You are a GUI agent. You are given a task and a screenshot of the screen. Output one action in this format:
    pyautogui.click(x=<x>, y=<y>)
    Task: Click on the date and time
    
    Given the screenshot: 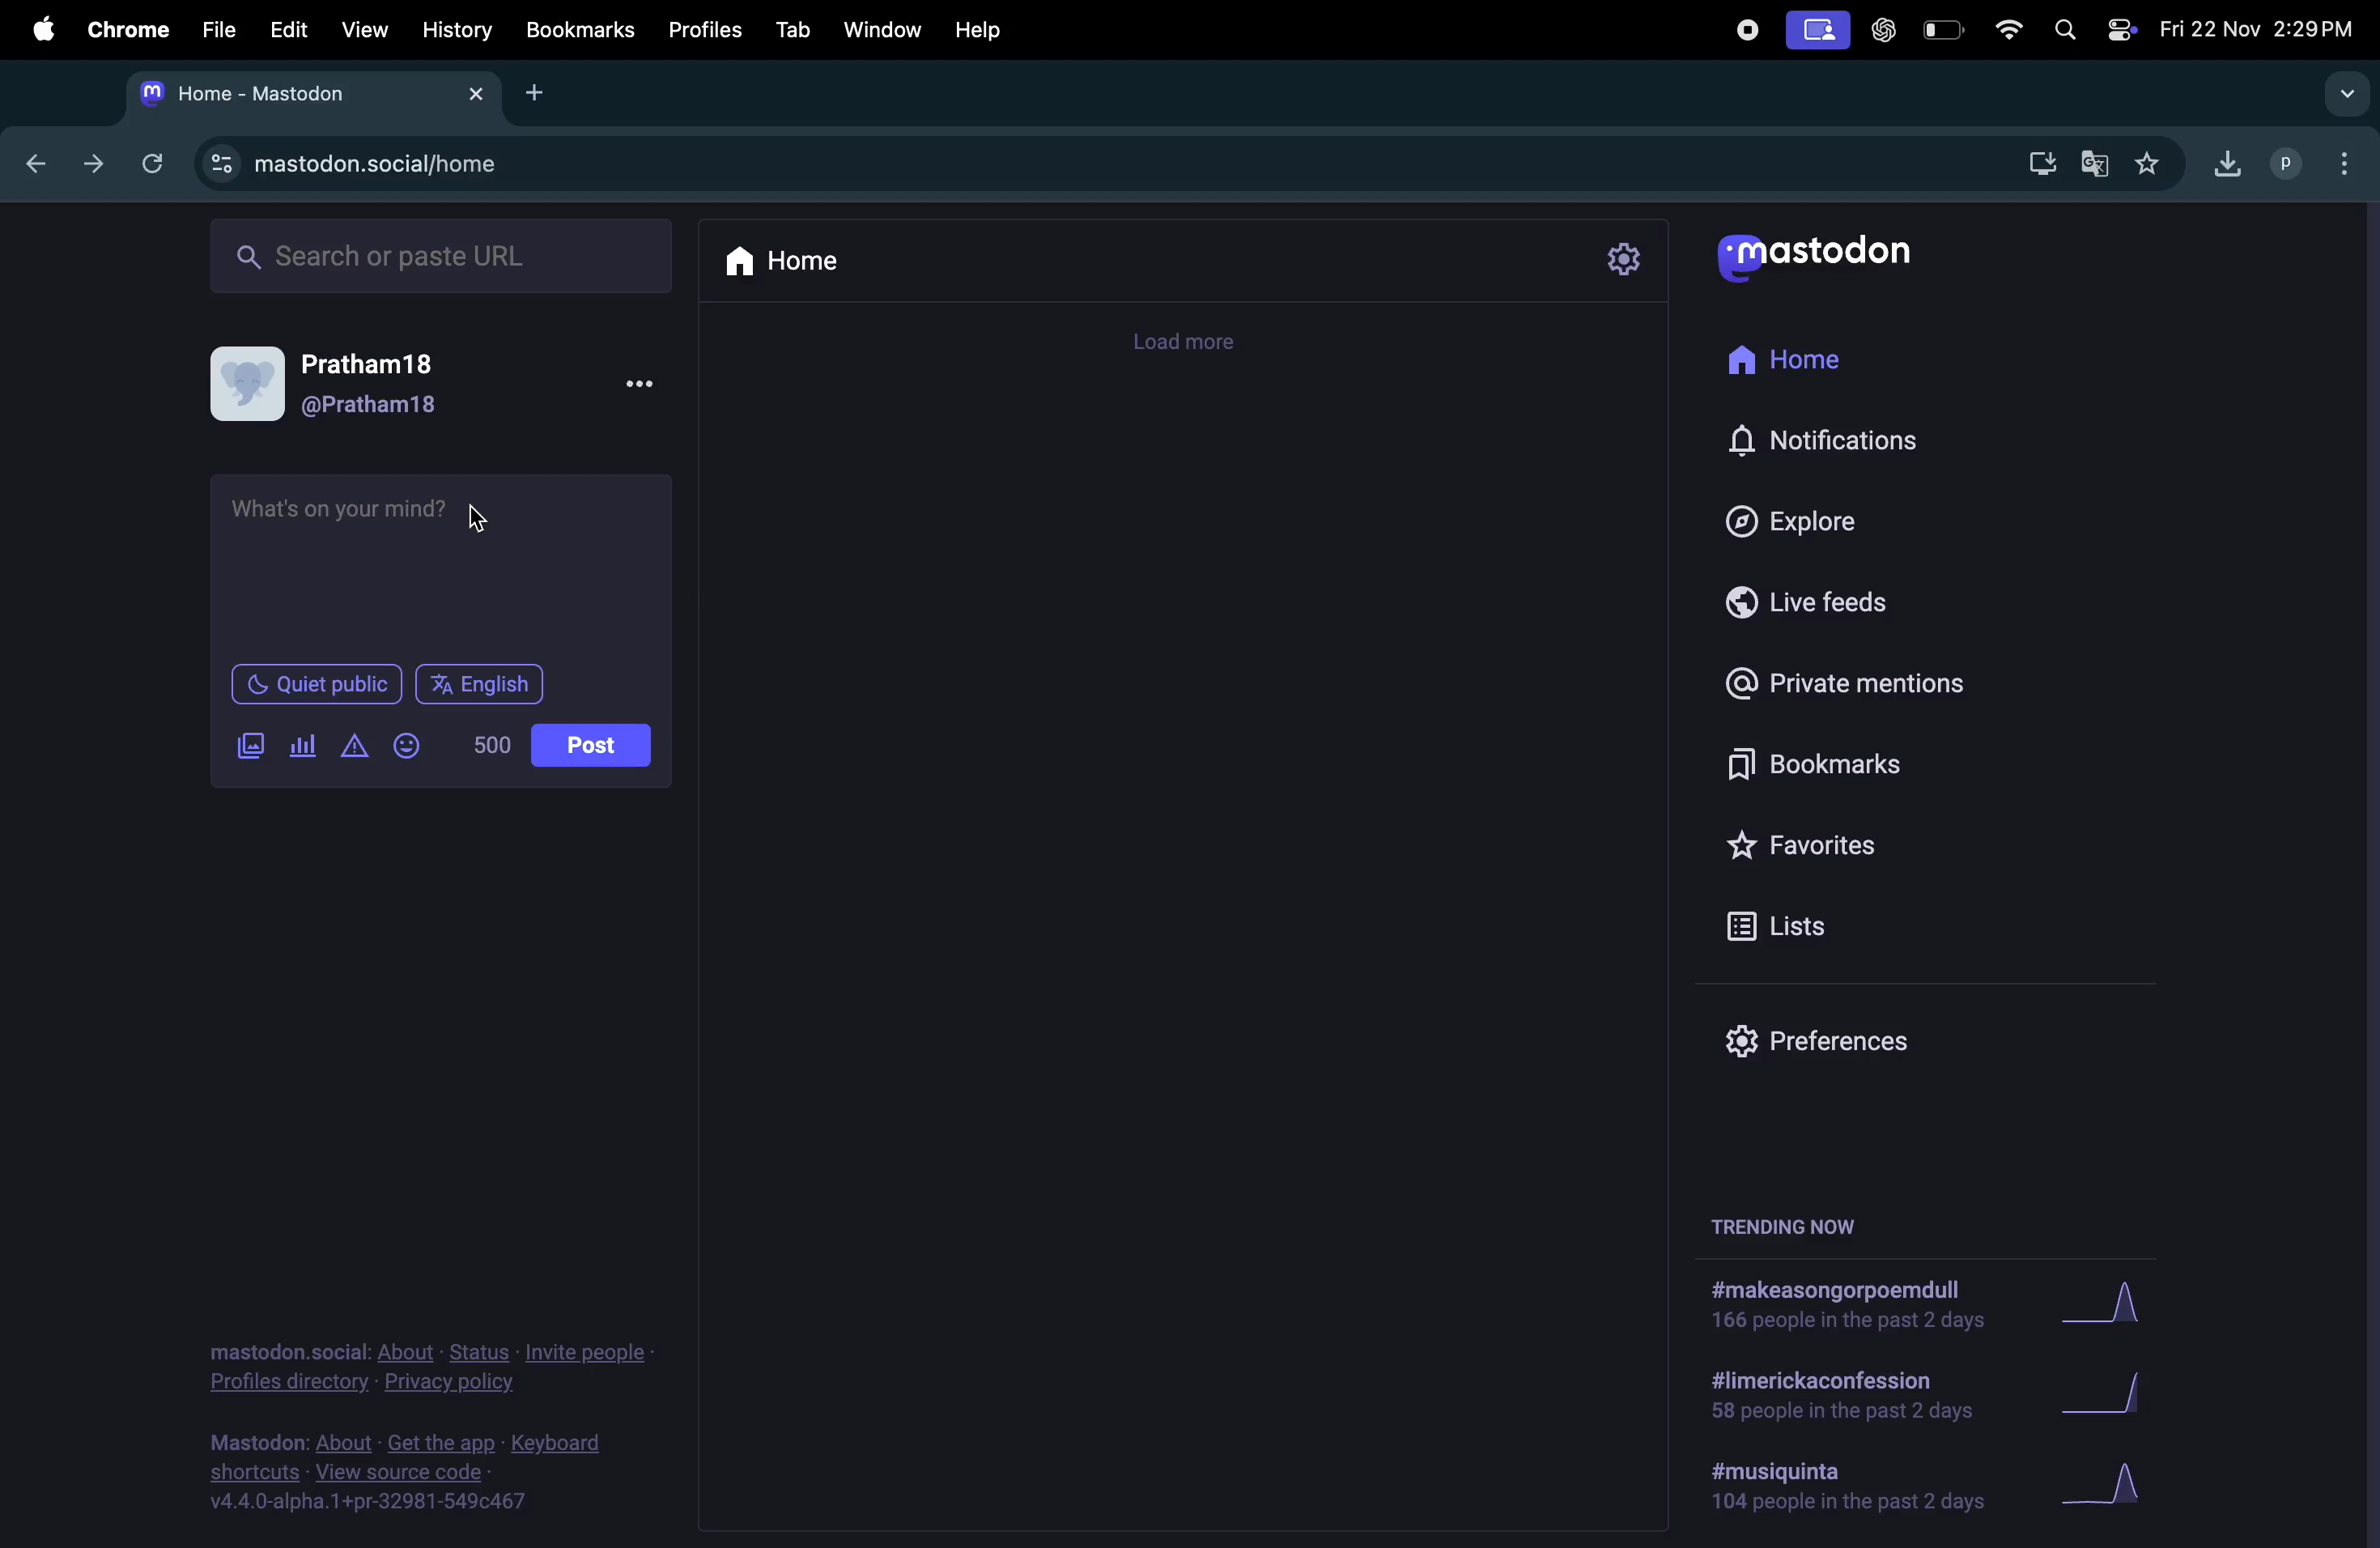 What is the action you would take?
    pyautogui.click(x=2263, y=28)
    